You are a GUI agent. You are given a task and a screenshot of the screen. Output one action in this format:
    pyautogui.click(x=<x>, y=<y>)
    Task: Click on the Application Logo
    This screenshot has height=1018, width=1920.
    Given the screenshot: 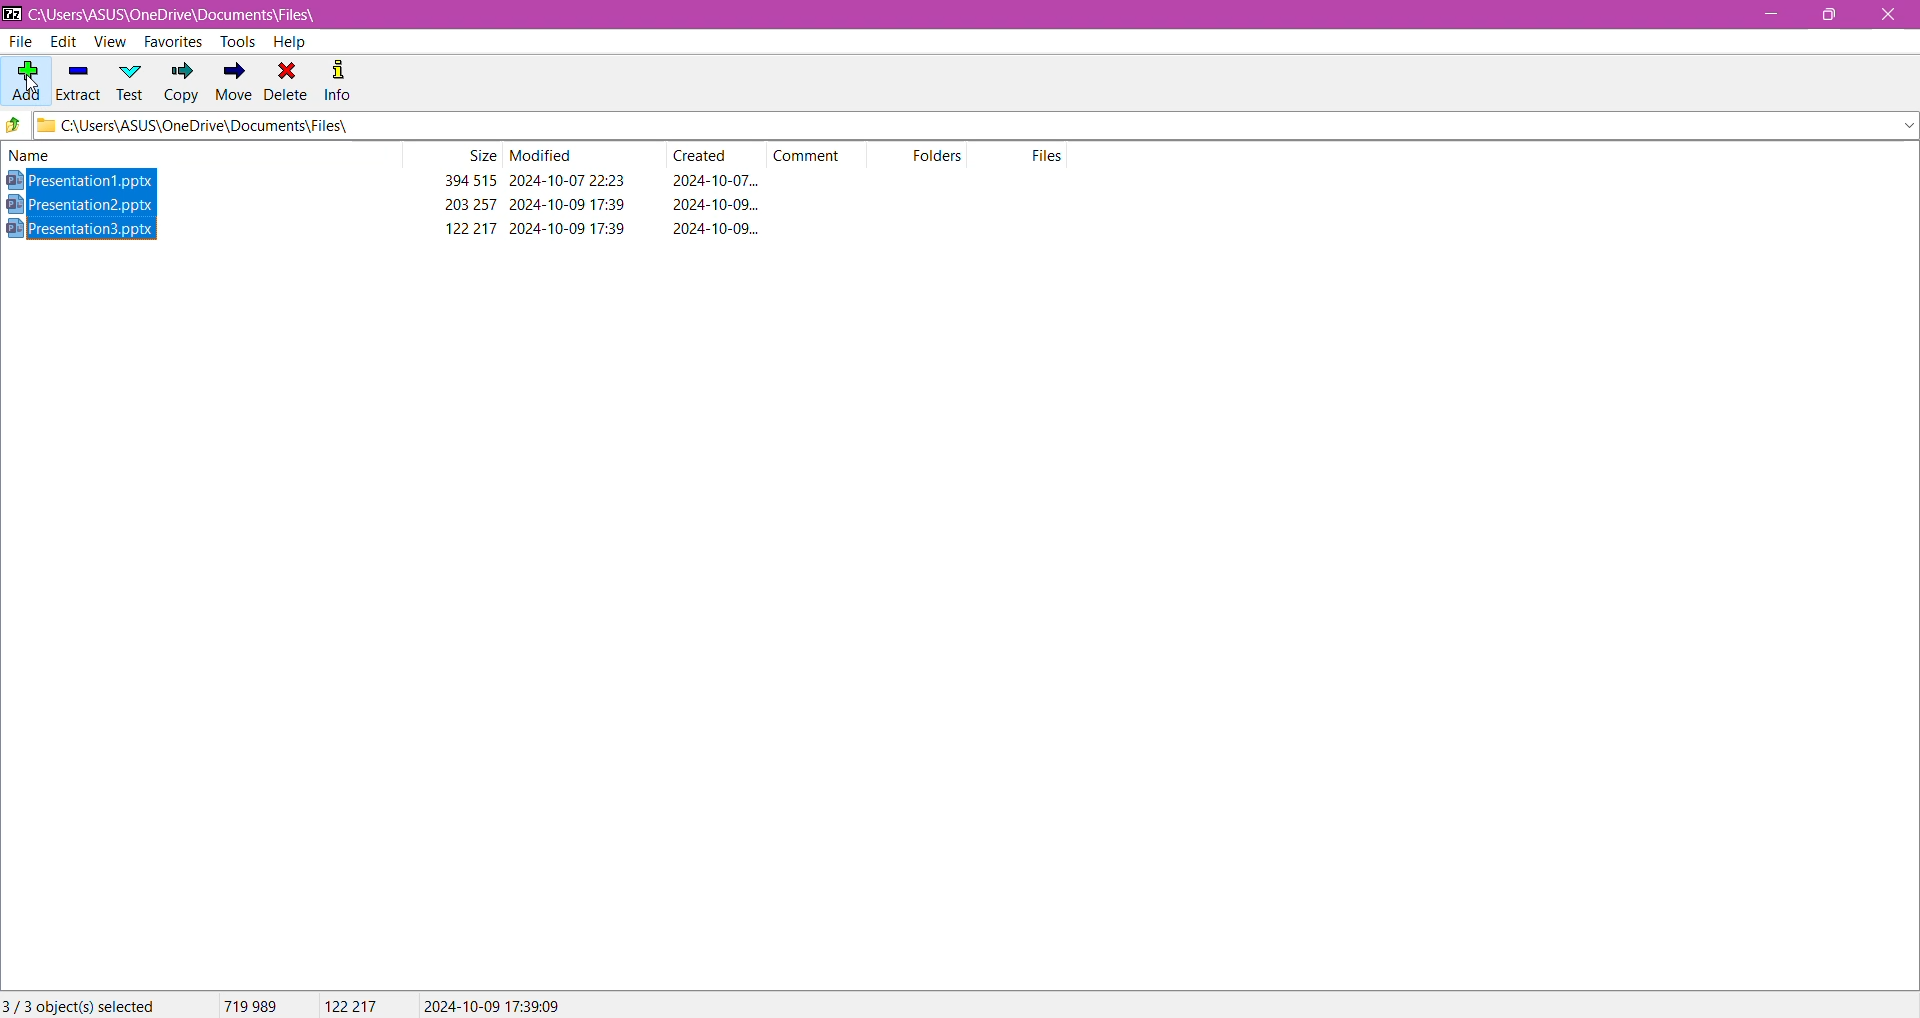 What is the action you would take?
    pyautogui.click(x=12, y=13)
    